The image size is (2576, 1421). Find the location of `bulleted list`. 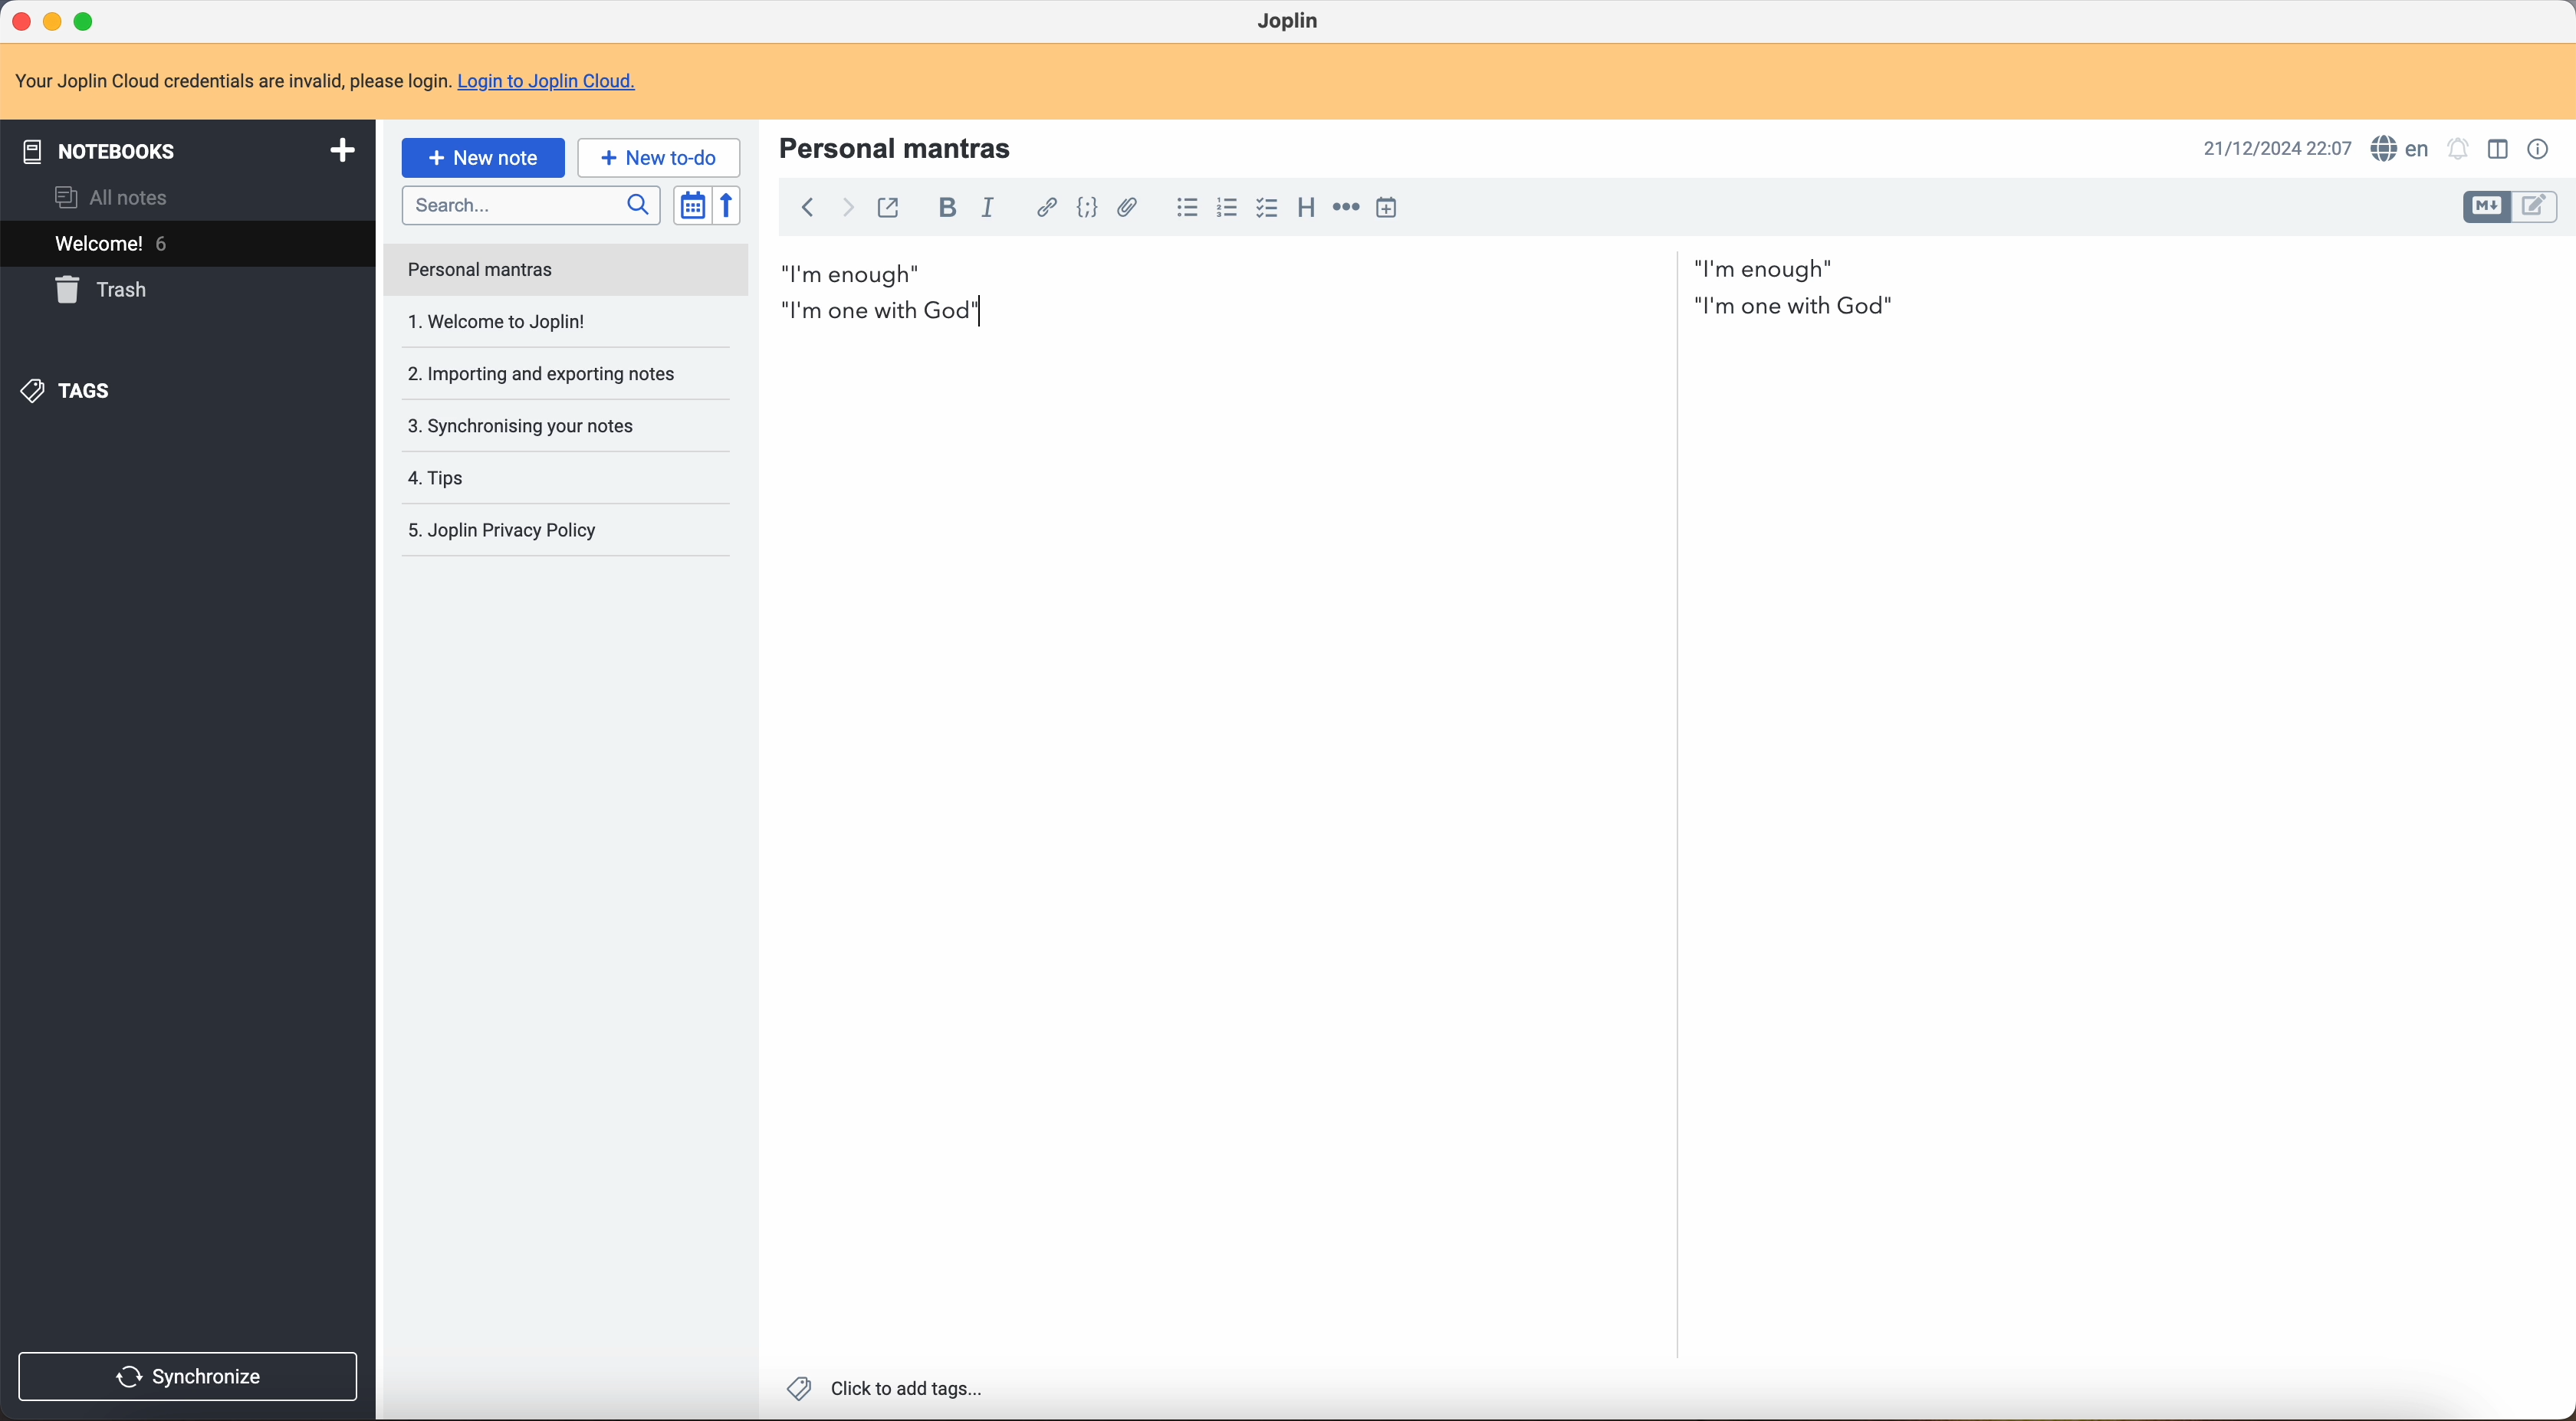

bulleted list is located at coordinates (1186, 208).